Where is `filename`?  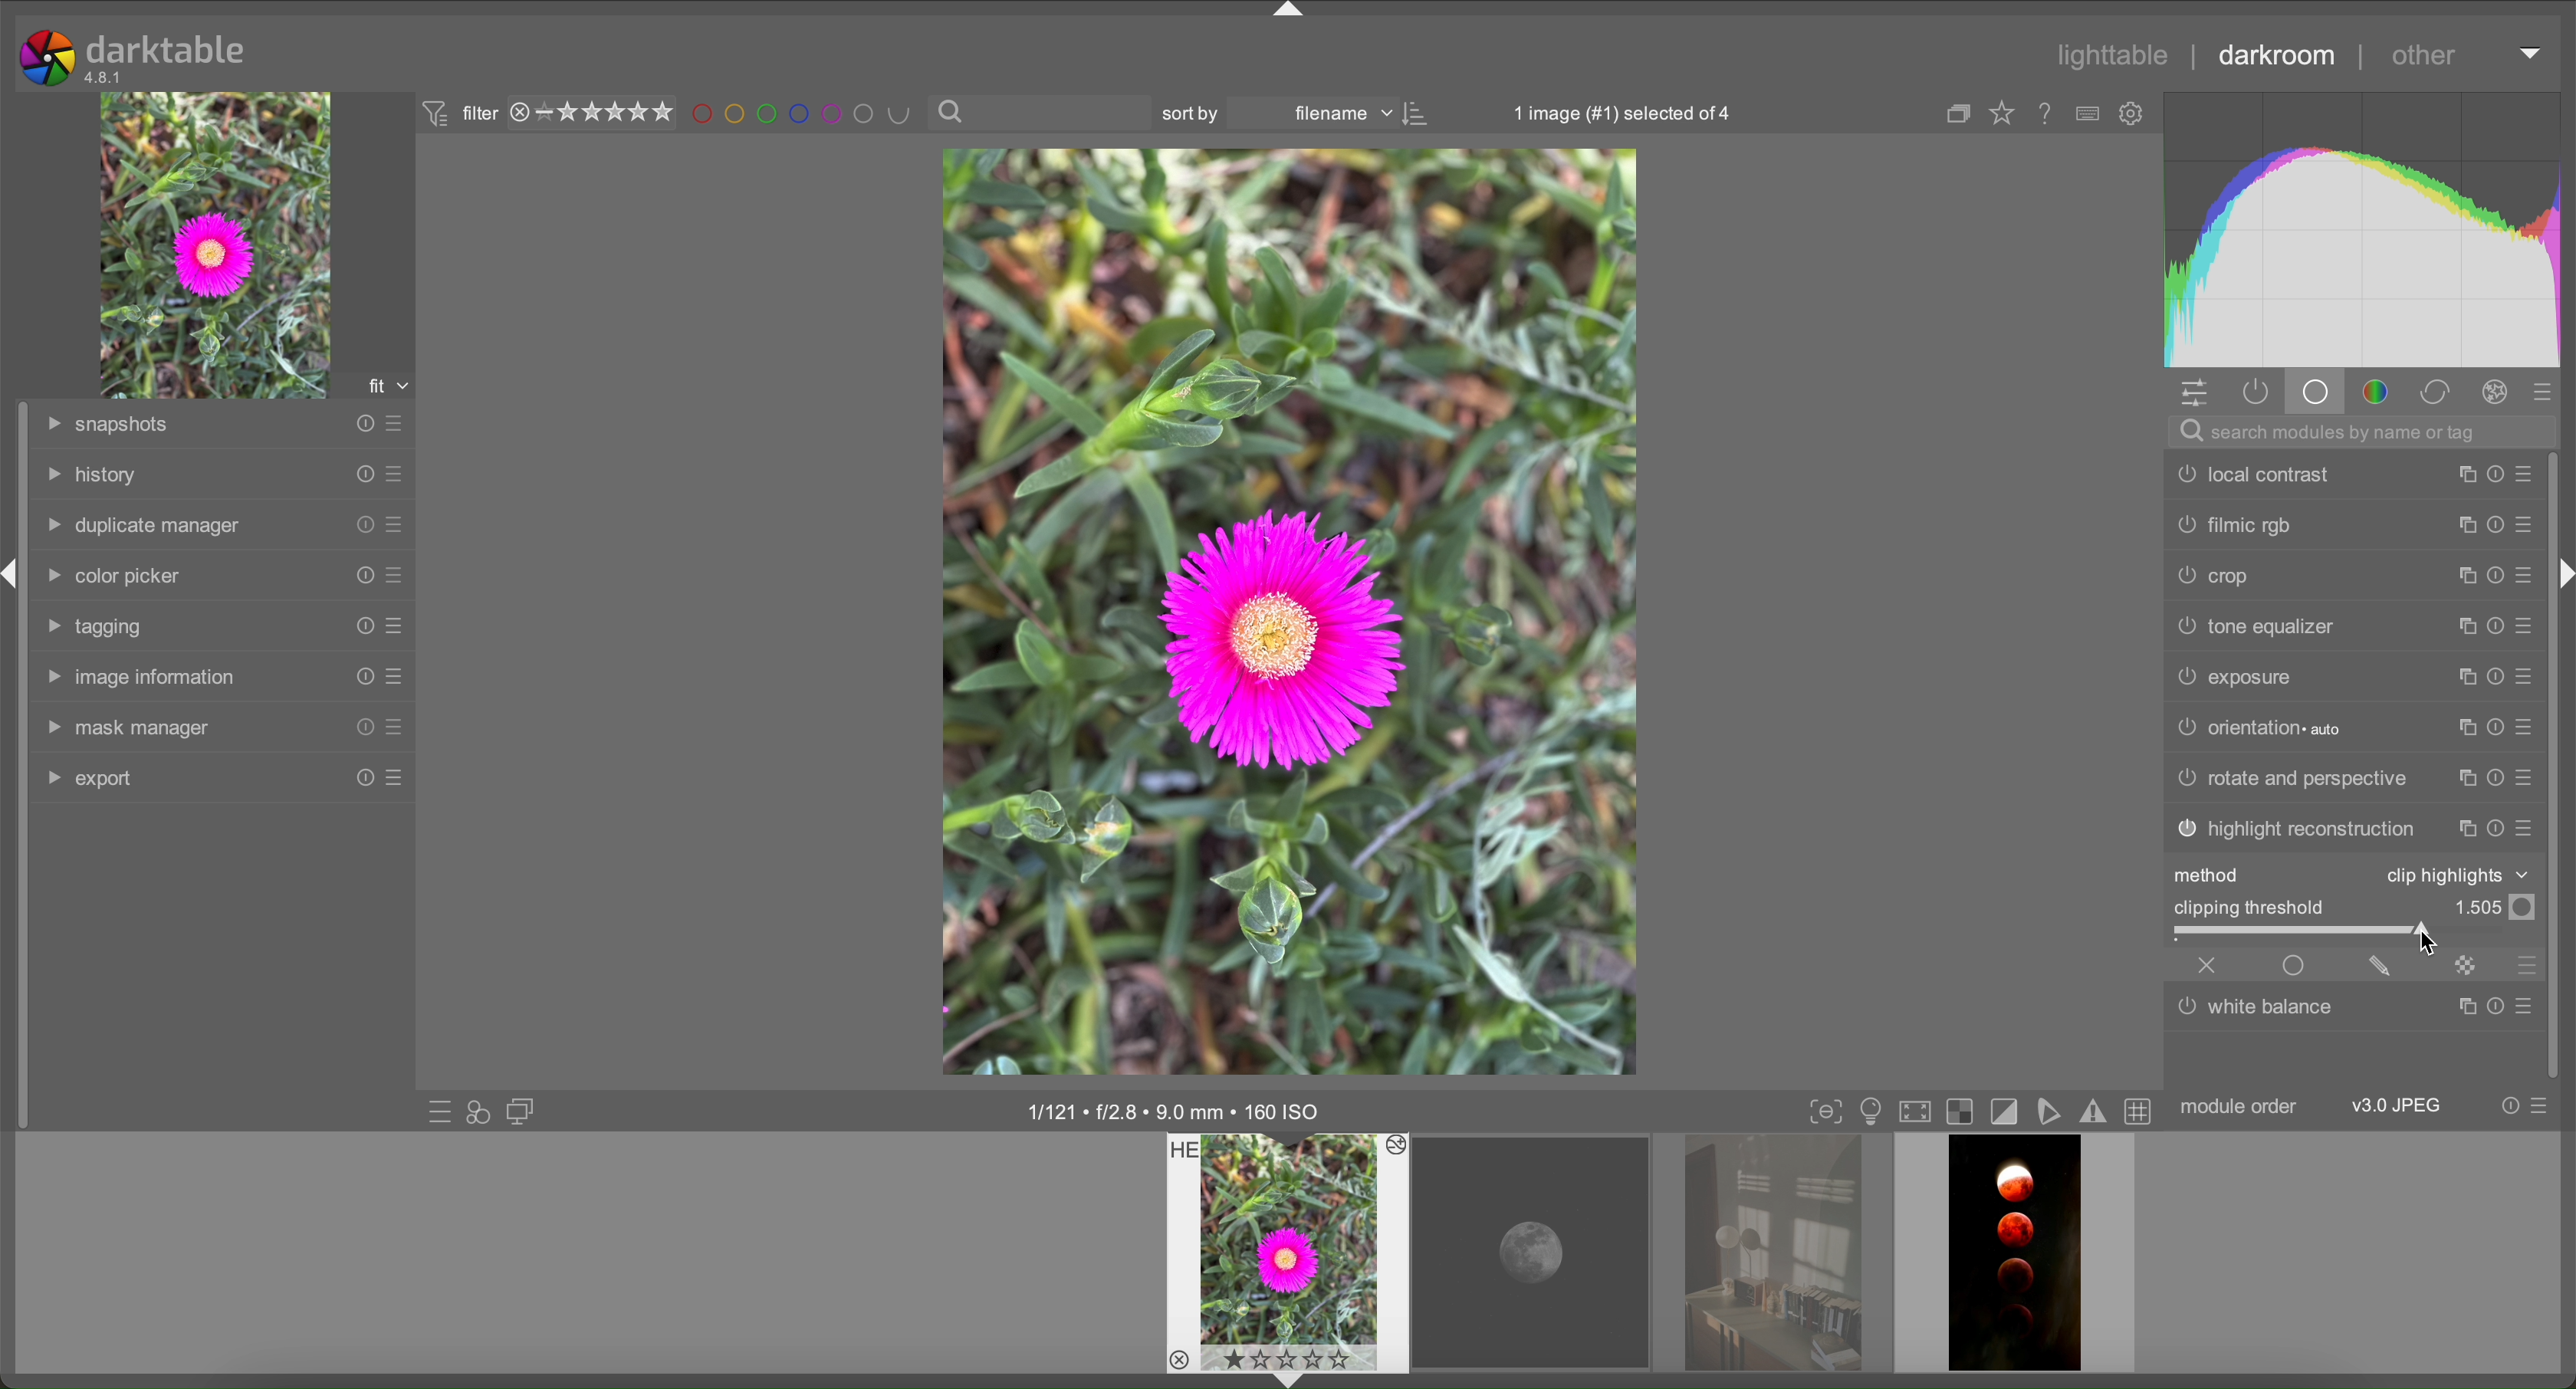
filename is located at coordinates (1340, 114).